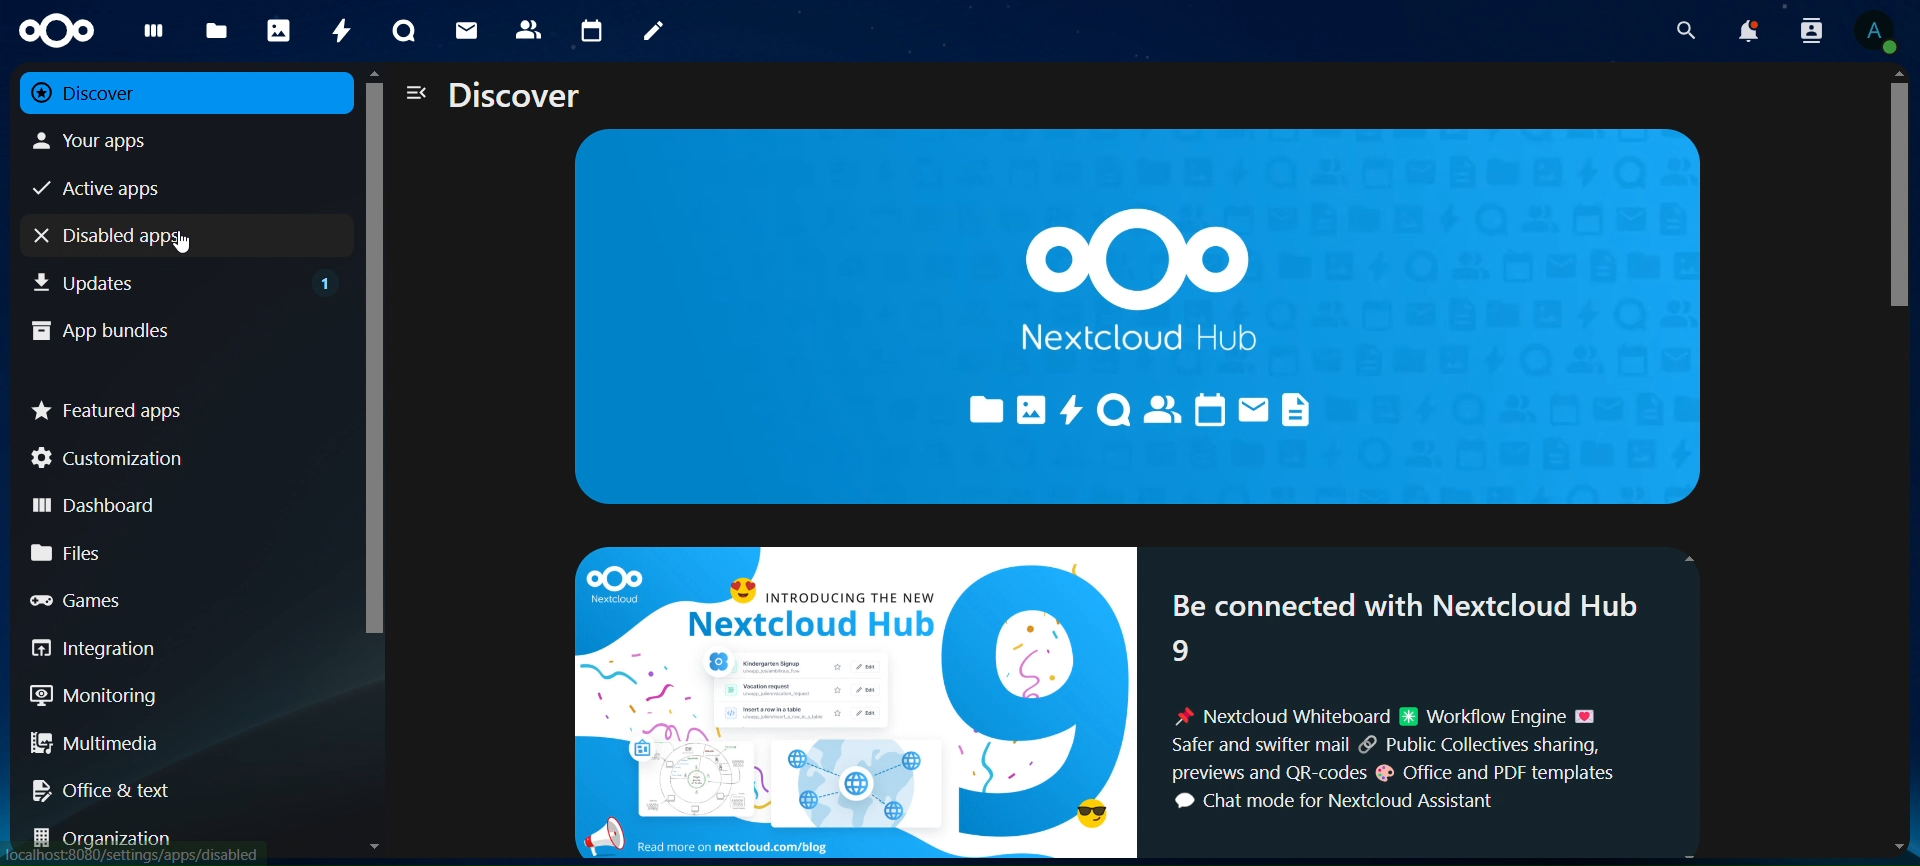 Image resolution: width=1920 pixels, height=866 pixels. Describe the element at coordinates (593, 32) in the screenshot. I see `calendar` at that location.